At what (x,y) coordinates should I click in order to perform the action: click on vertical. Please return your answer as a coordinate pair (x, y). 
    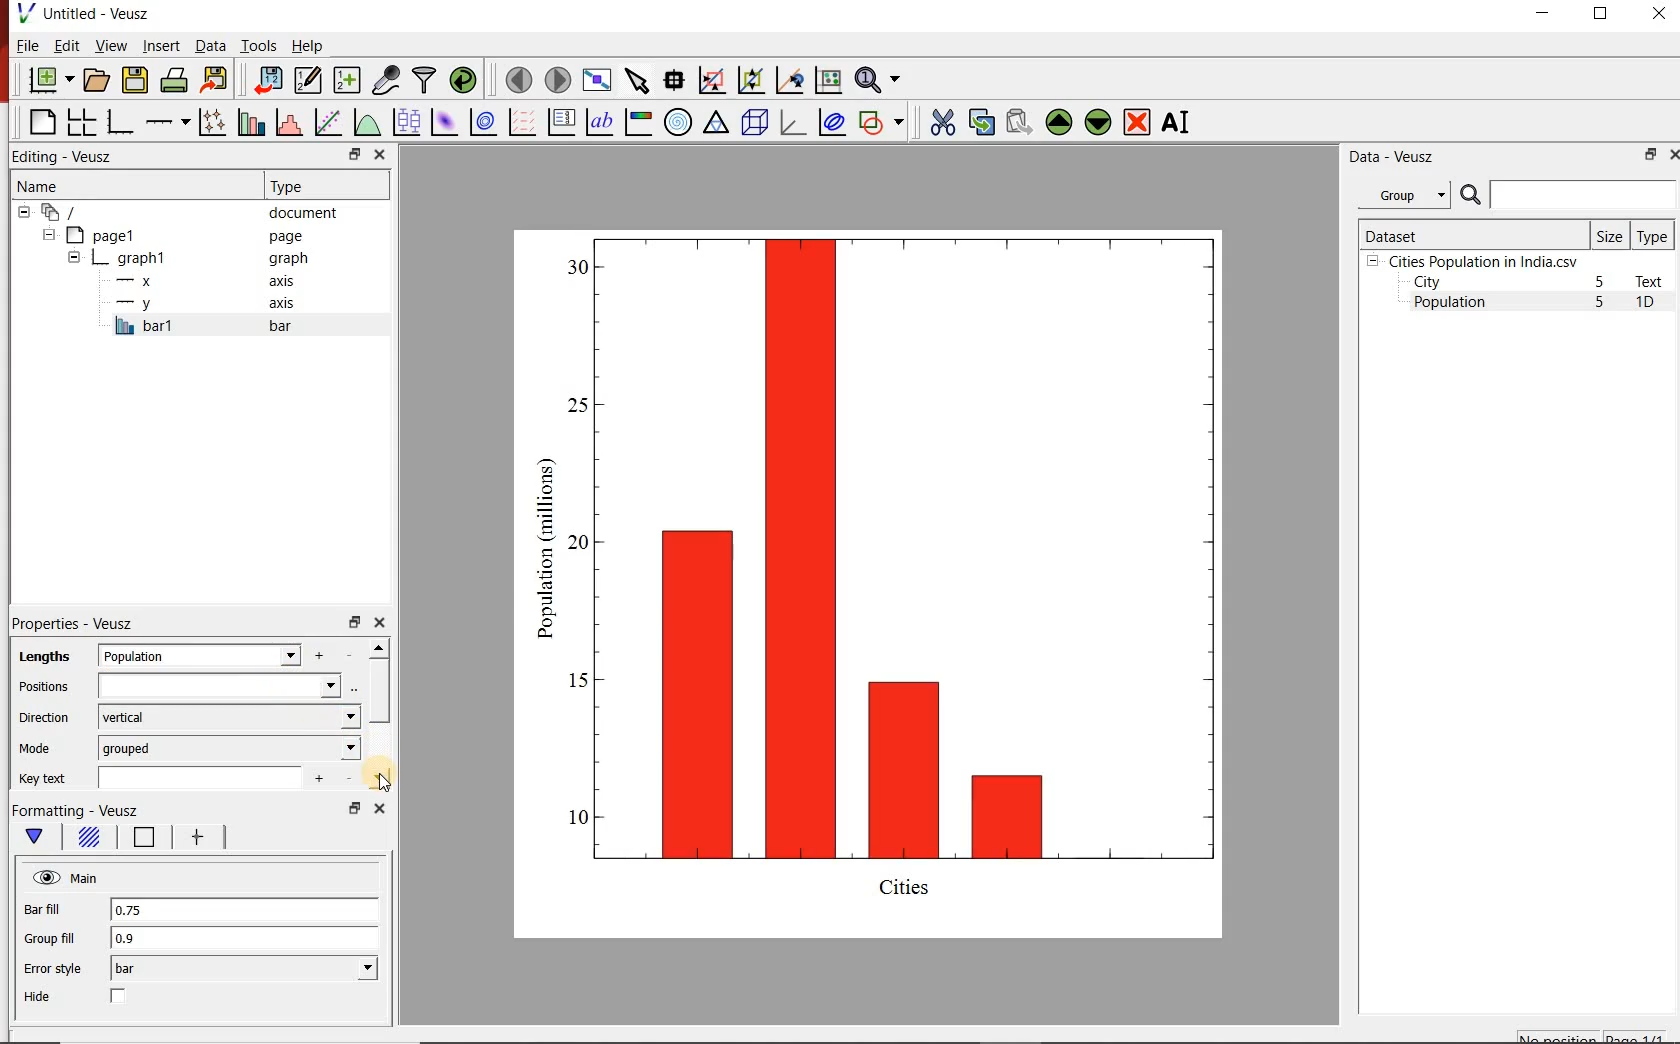
    Looking at the image, I should click on (228, 717).